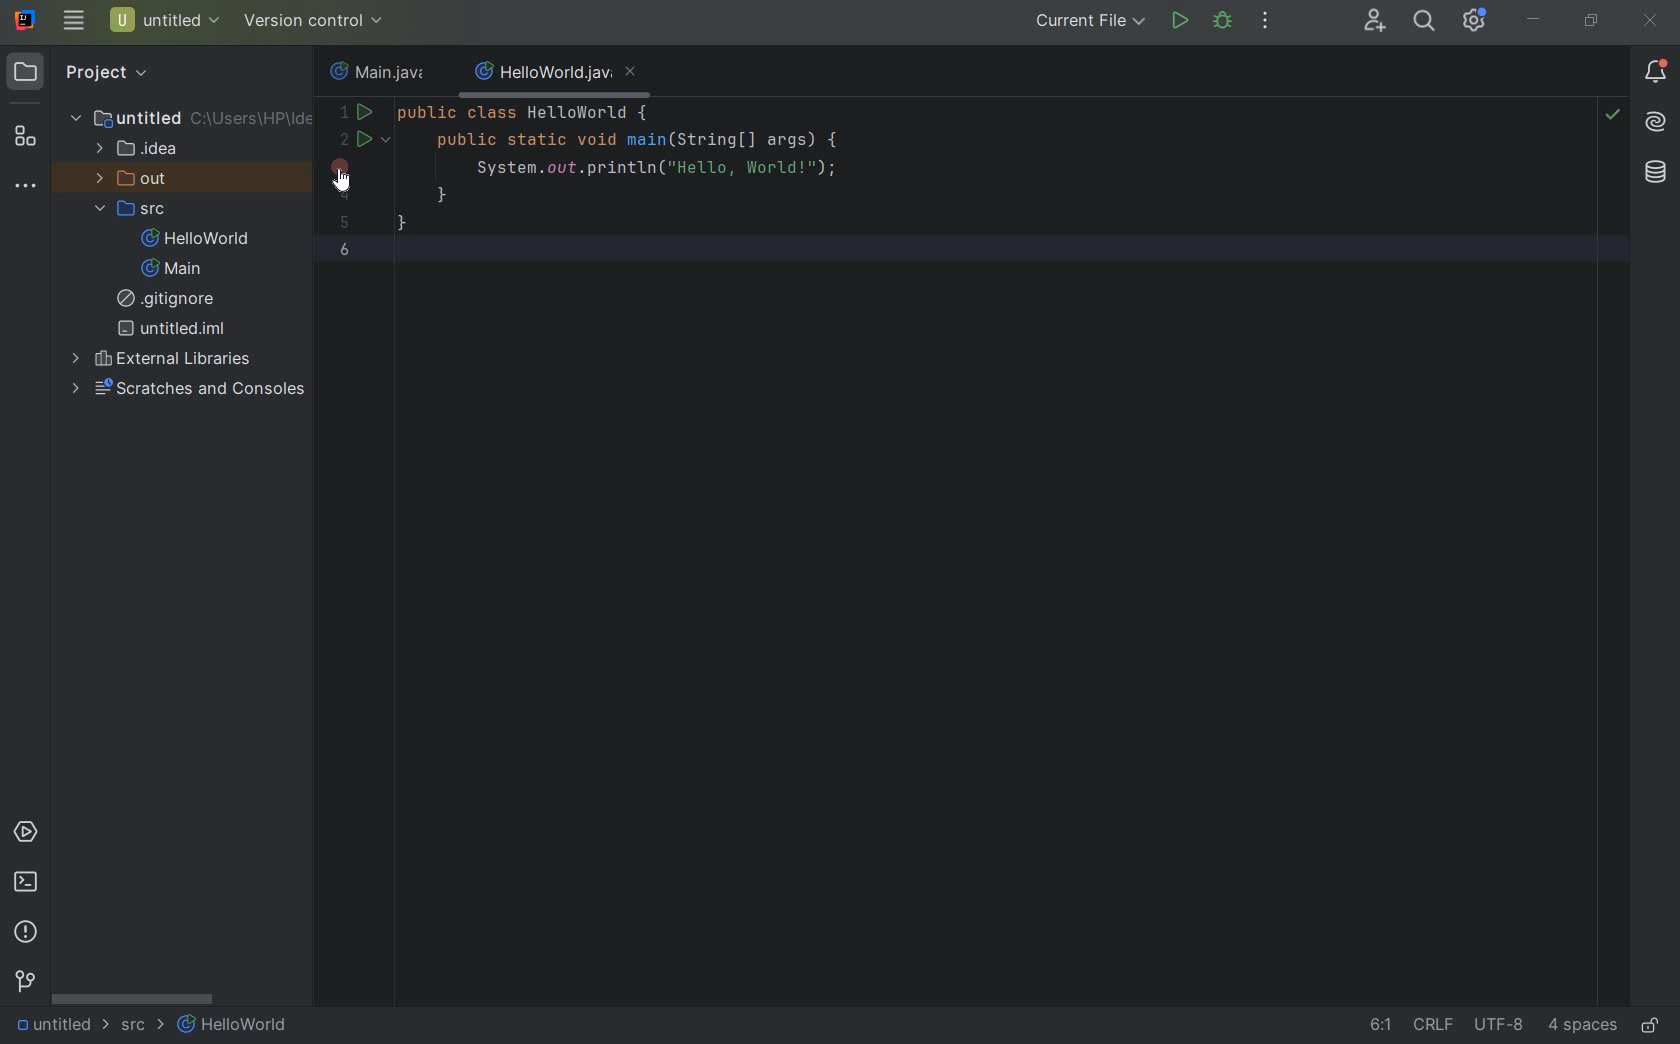  Describe the element at coordinates (27, 883) in the screenshot. I see `terminal` at that location.